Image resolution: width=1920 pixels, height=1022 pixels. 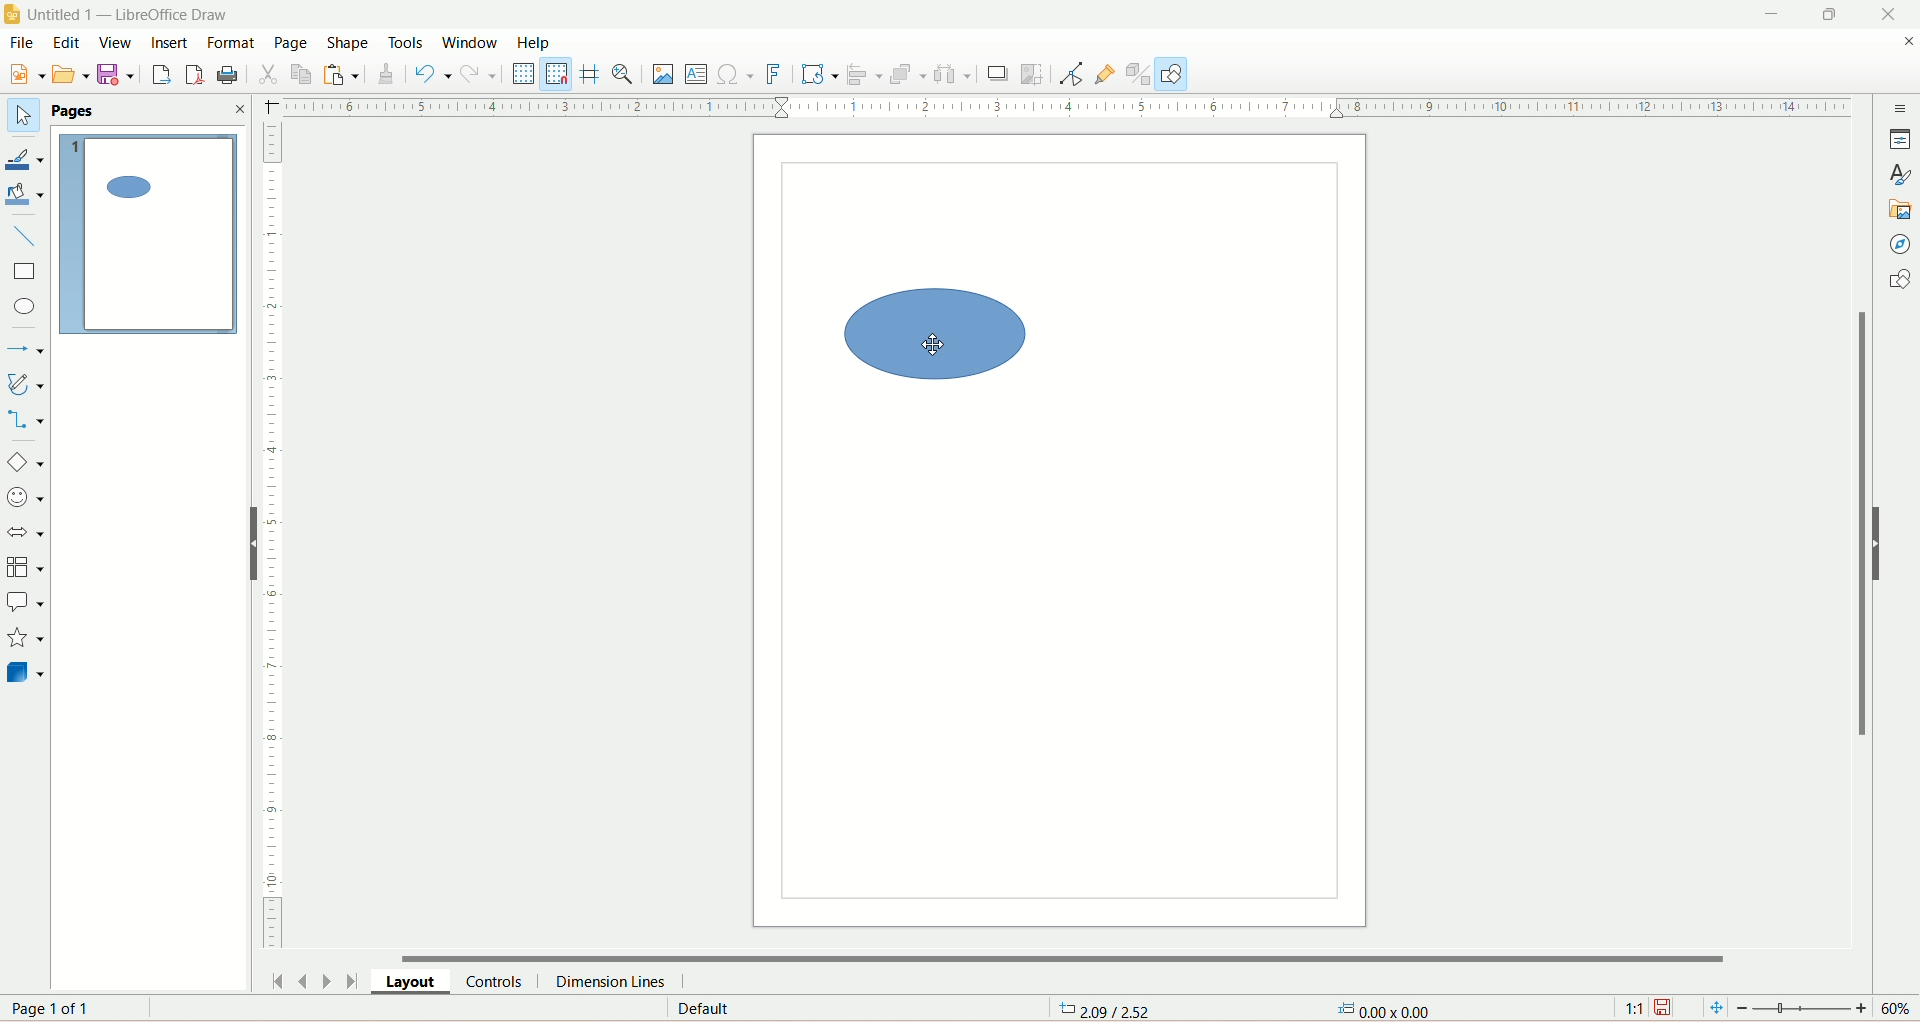 I want to click on window, so click(x=471, y=44).